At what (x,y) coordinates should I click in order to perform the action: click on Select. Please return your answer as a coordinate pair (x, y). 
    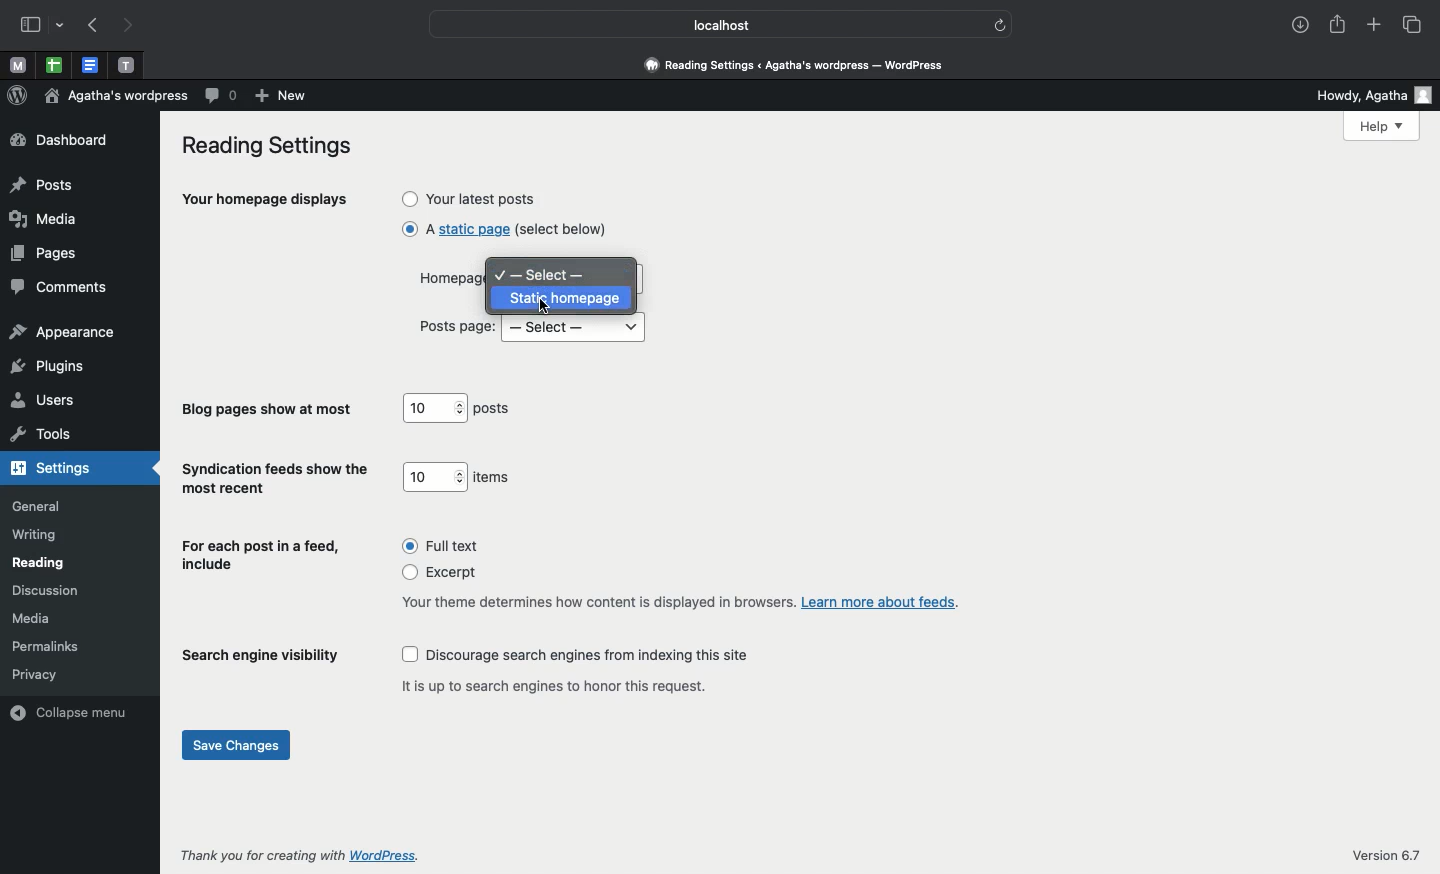
    Looking at the image, I should click on (548, 273).